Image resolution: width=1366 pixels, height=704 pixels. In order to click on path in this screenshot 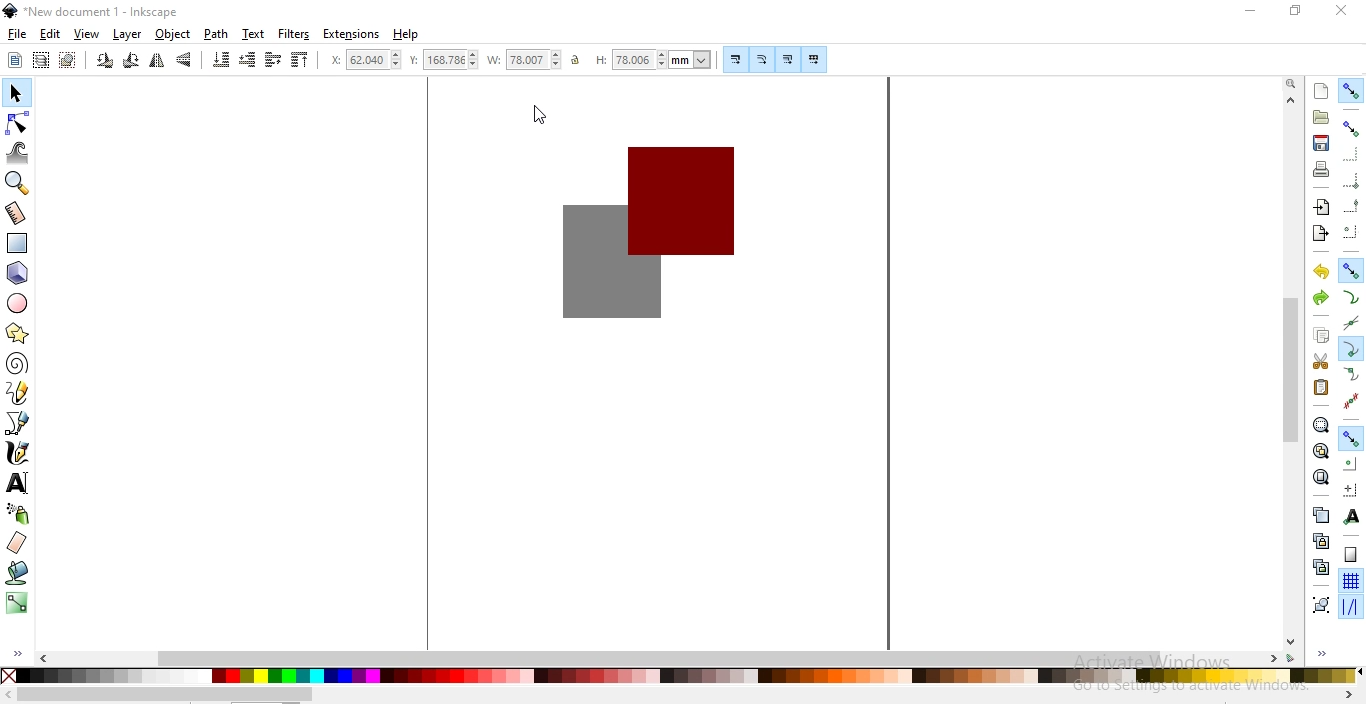, I will do `click(217, 34)`.